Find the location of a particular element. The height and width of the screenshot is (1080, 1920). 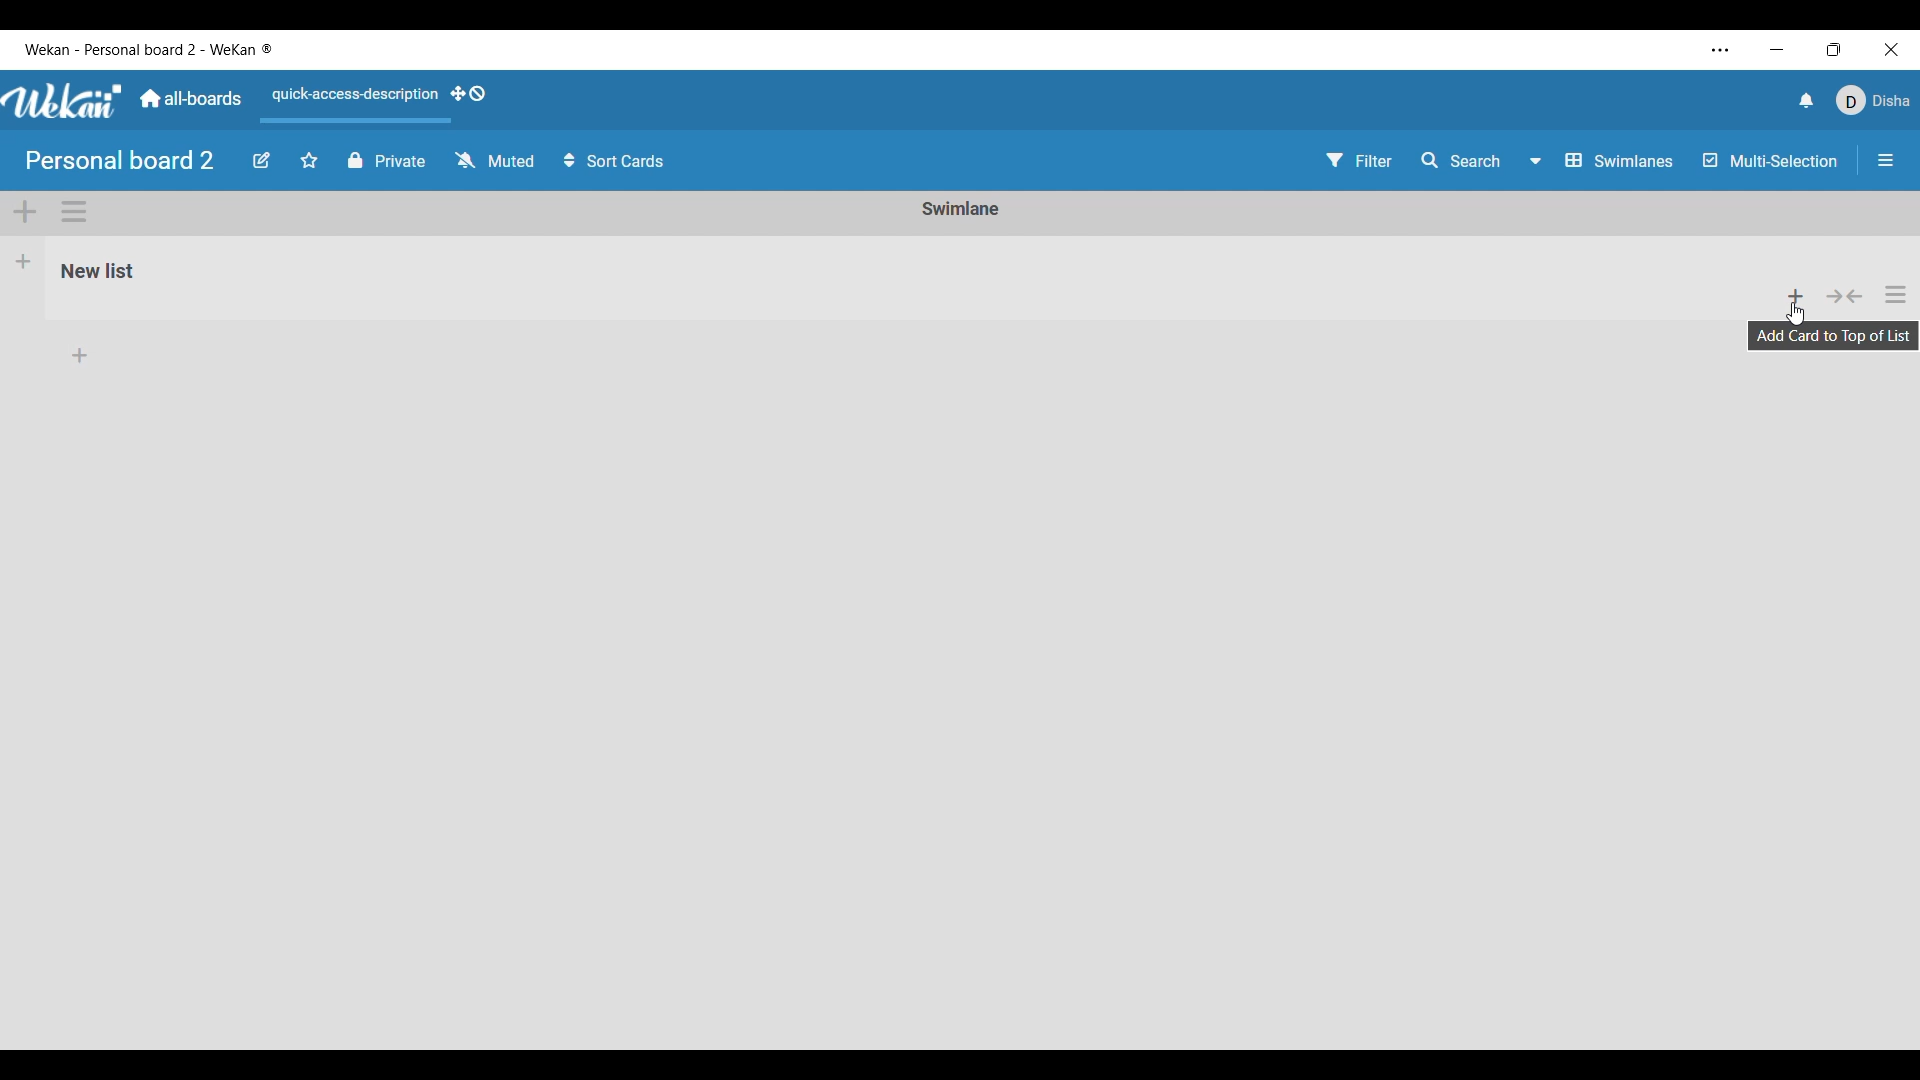

Add card to bottom of list is located at coordinates (963, 357).